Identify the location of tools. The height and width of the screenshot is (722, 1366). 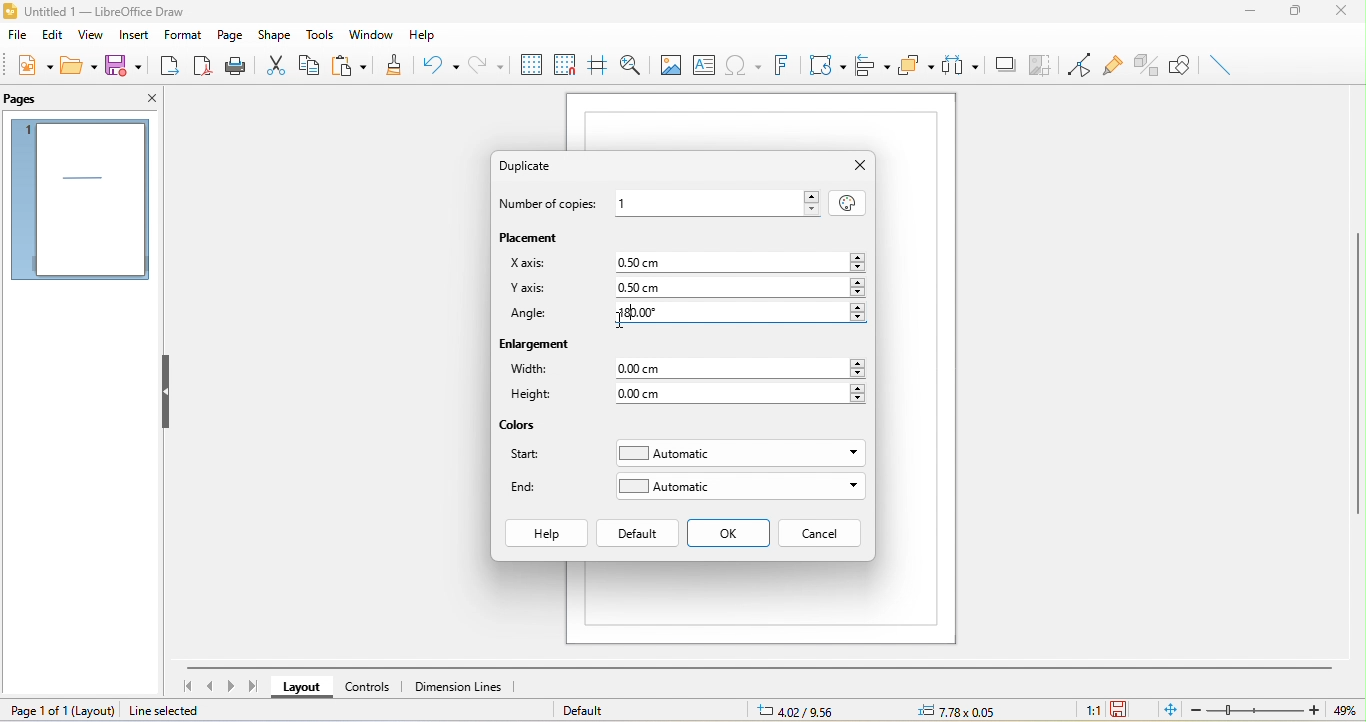
(322, 35).